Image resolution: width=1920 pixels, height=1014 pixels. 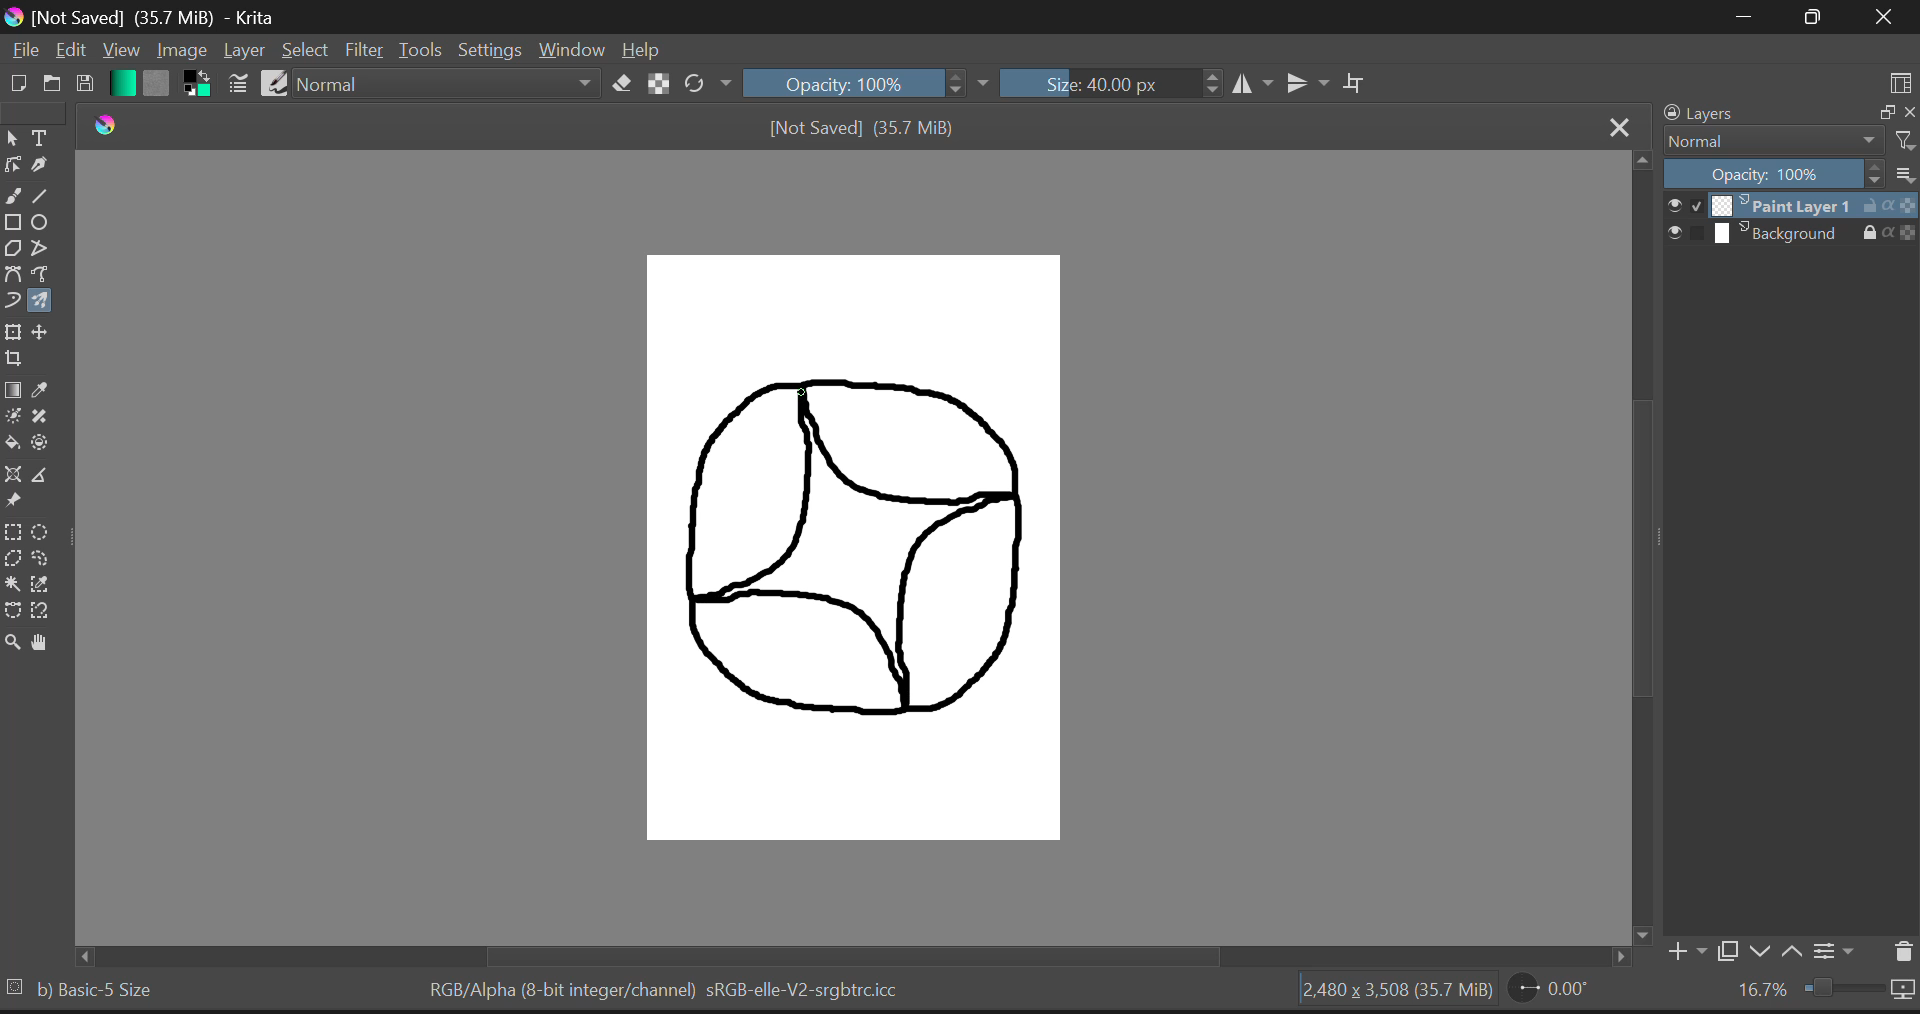 What do you see at coordinates (1764, 952) in the screenshot?
I see `Move Layer Down` at bounding box center [1764, 952].